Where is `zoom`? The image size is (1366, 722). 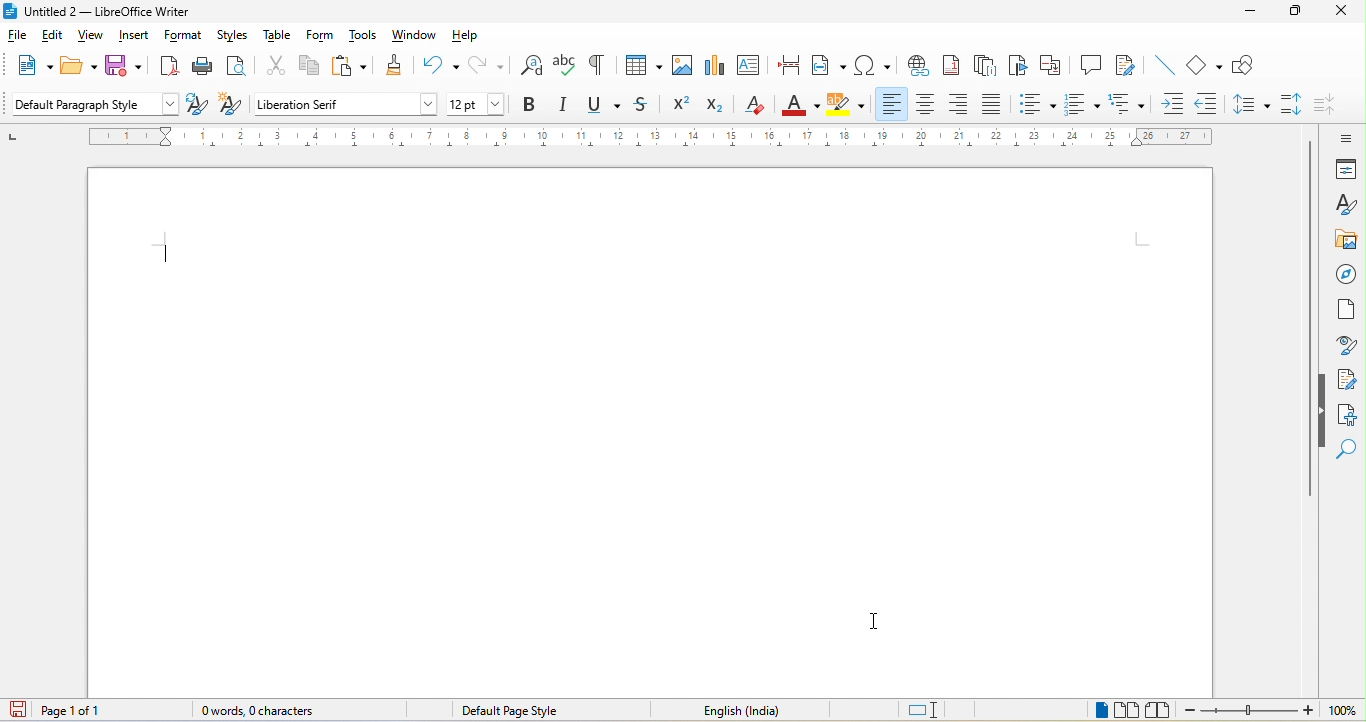 zoom is located at coordinates (1271, 711).